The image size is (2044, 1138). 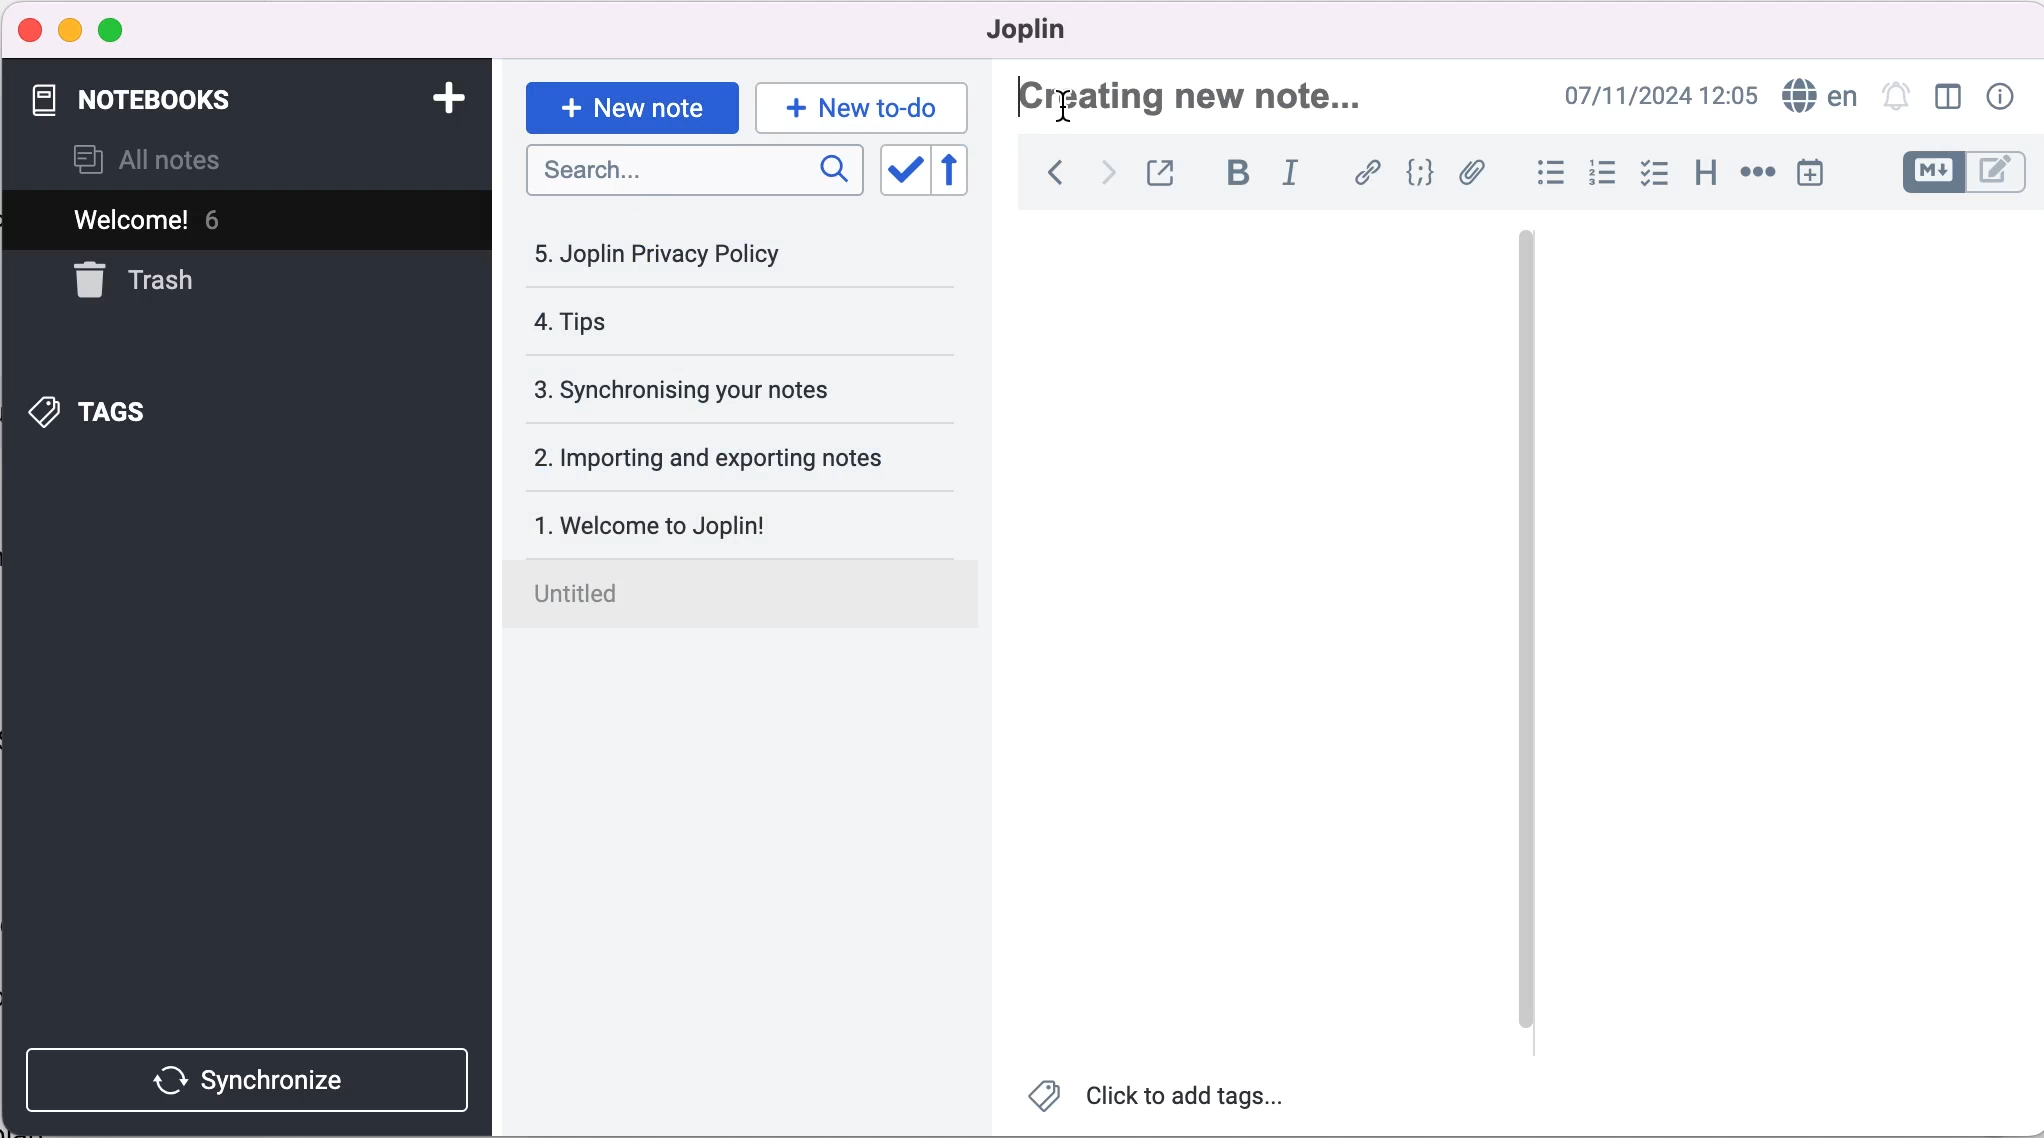 What do you see at coordinates (1528, 279) in the screenshot?
I see `vertical slider` at bounding box center [1528, 279].